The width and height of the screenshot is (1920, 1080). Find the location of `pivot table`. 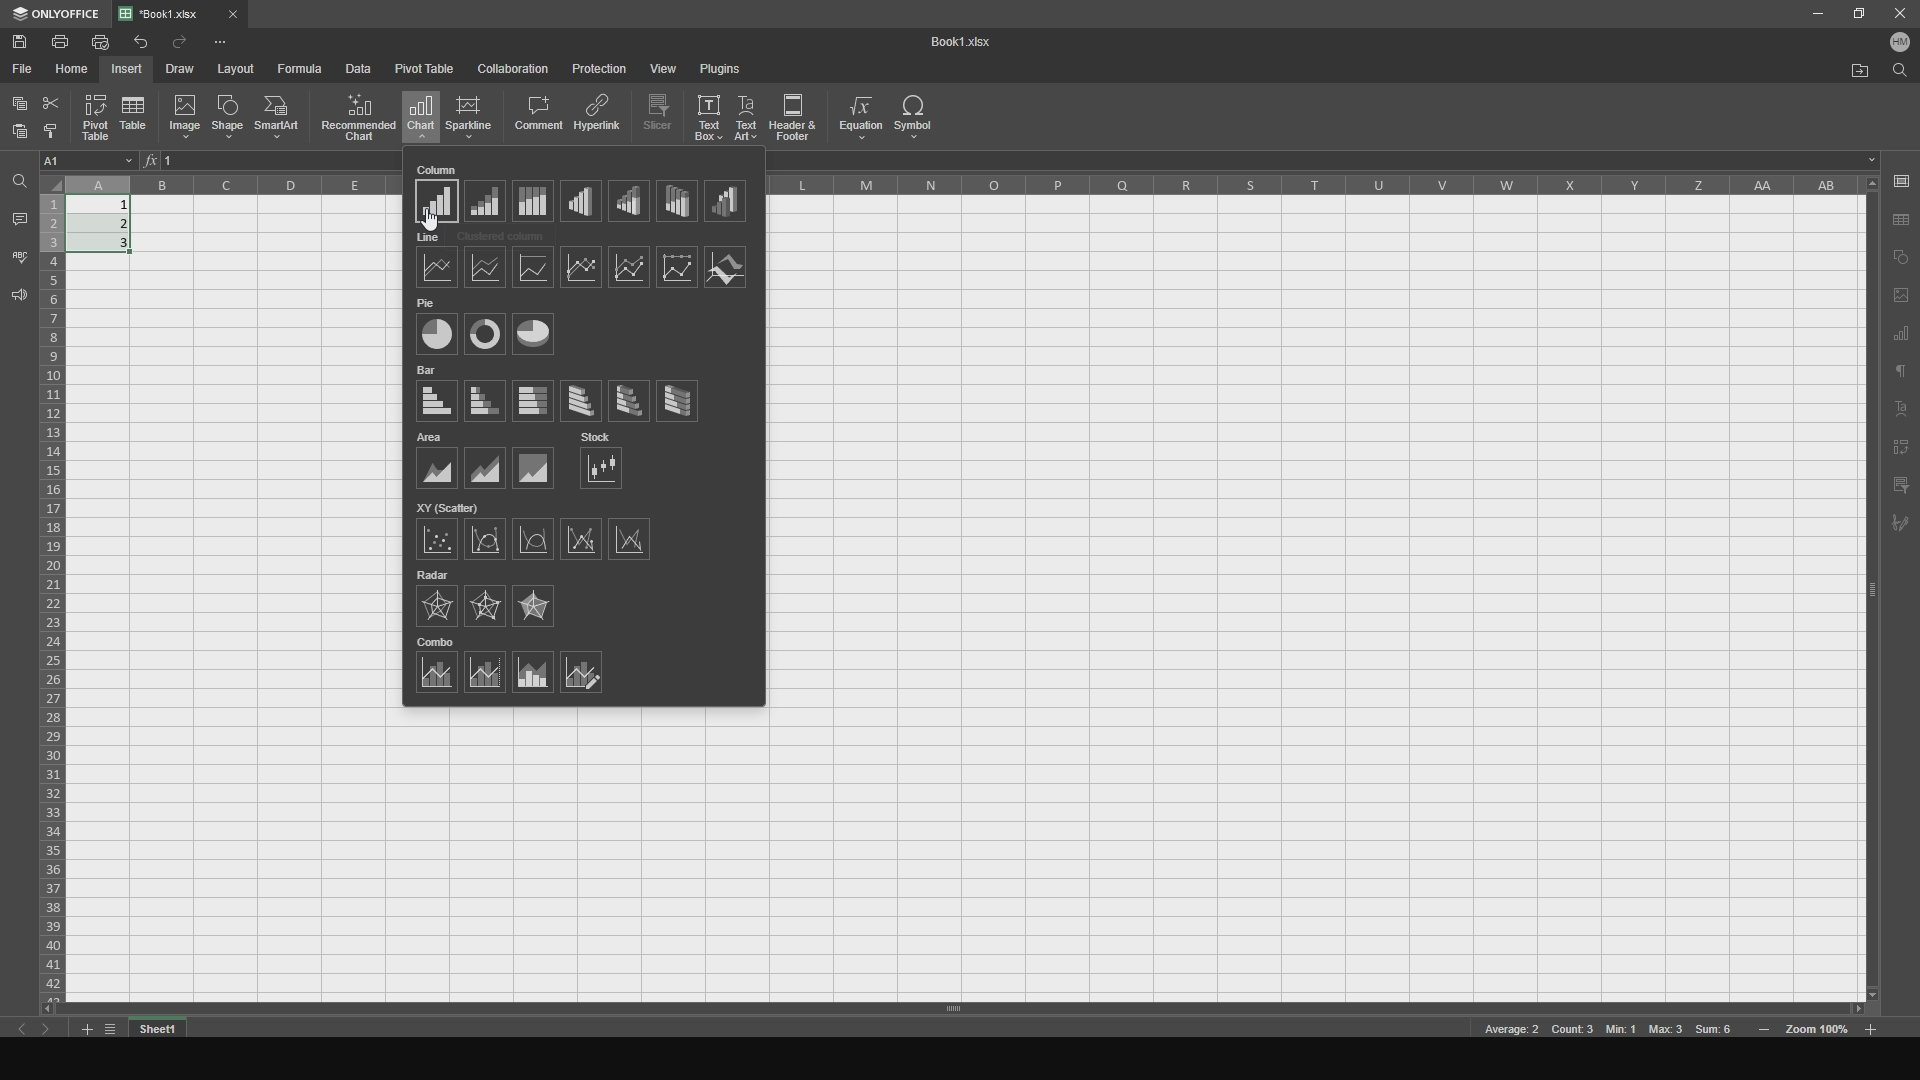

pivot table is located at coordinates (427, 69).